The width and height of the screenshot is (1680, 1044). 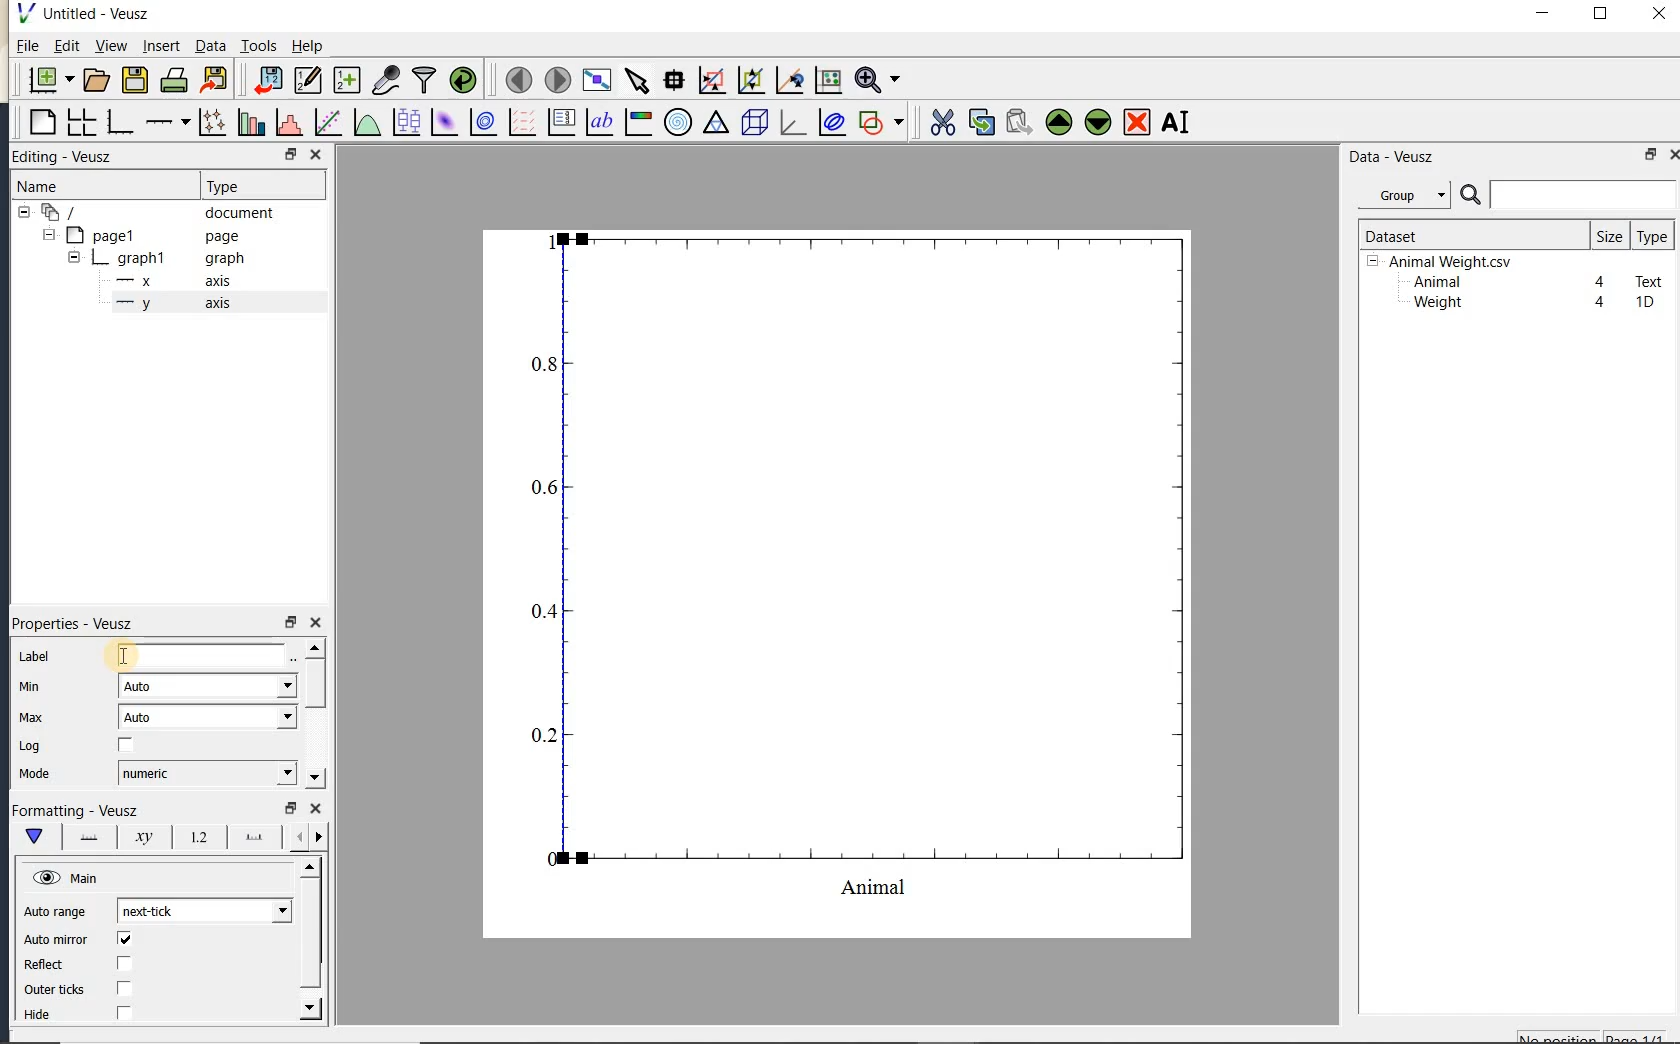 What do you see at coordinates (327, 122) in the screenshot?
I see `fit a function to data` at bounding box center [327, 122].